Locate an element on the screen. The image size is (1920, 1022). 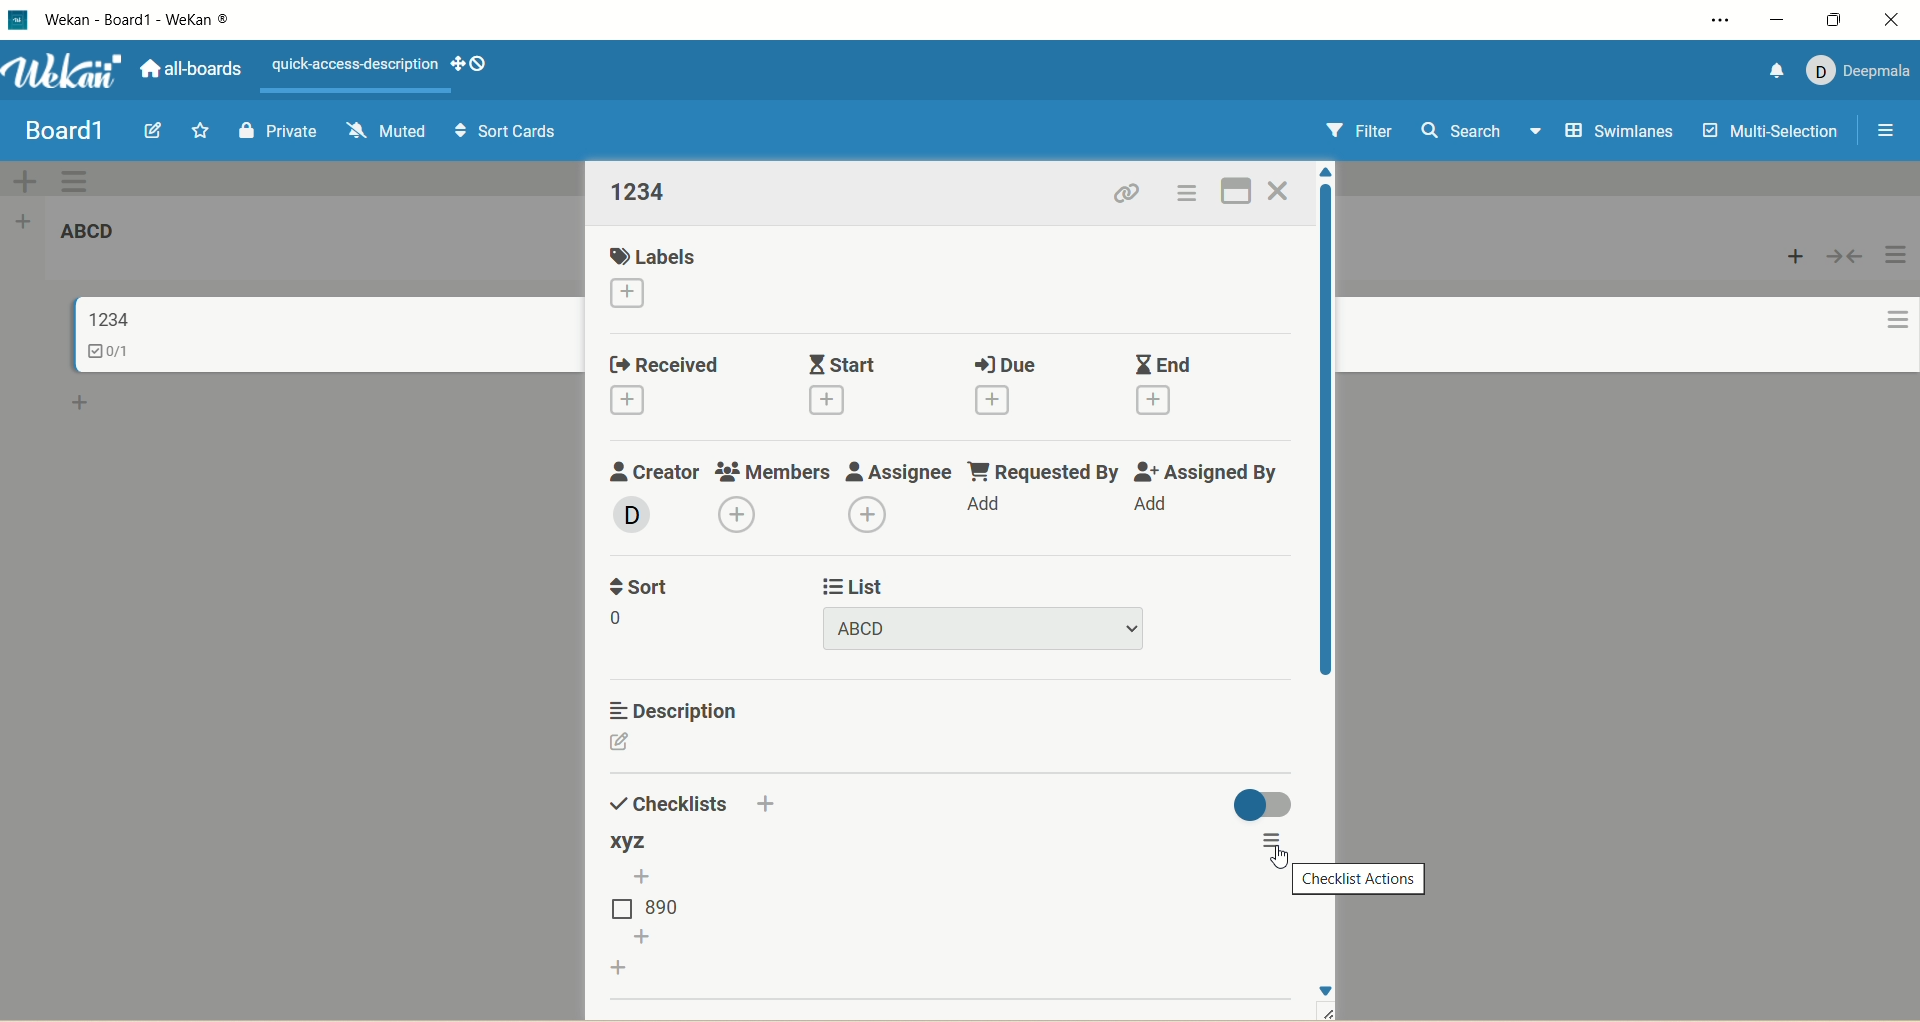
swimlane action is located at coordinates (82, 180).